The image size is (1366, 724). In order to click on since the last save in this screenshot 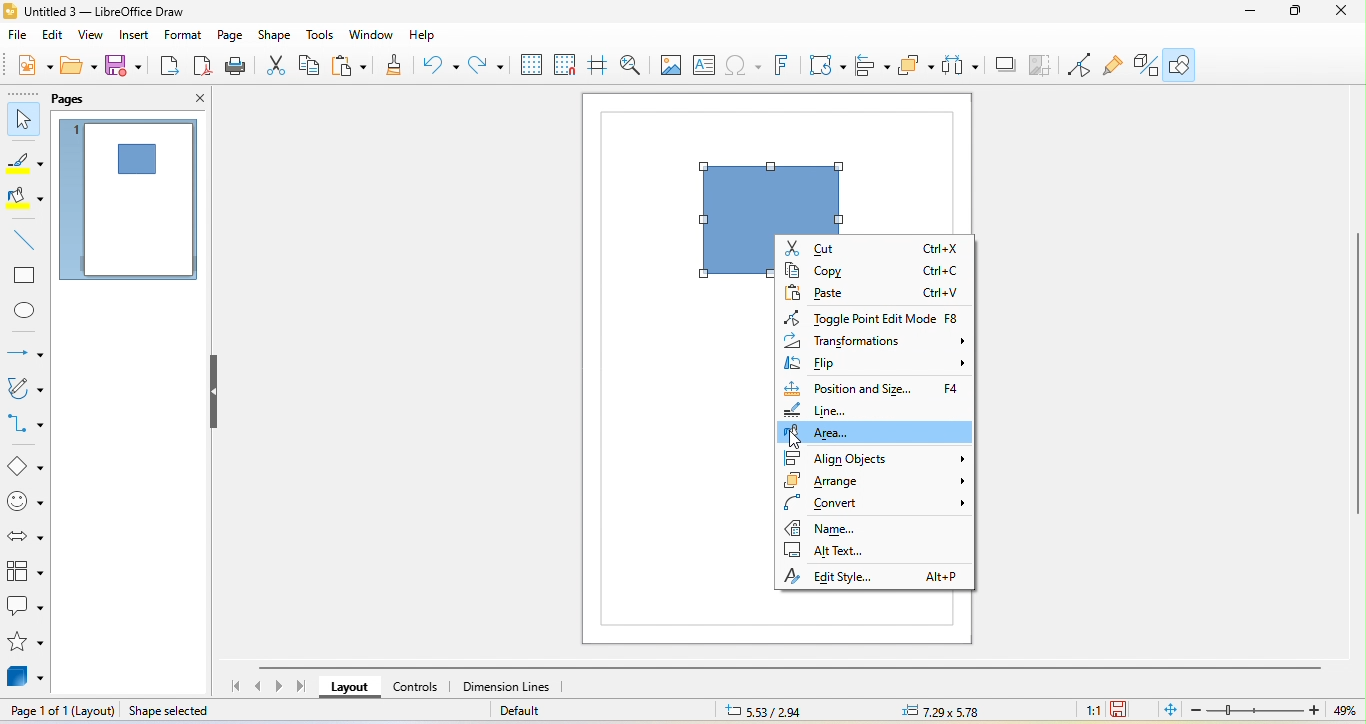, I will do `click(1124, 711)`.